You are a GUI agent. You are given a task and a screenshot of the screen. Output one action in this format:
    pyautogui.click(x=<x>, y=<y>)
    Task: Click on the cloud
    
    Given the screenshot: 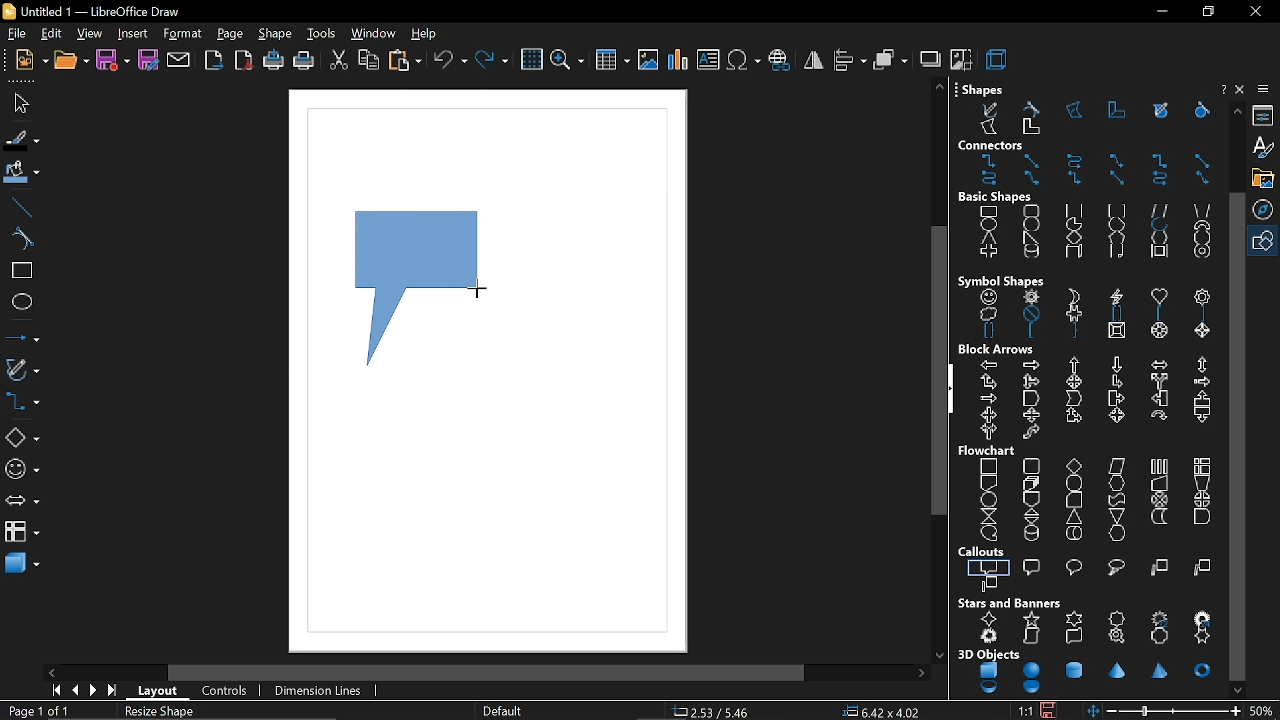 What is the action you would take?
    pyautogui.click(x=1114, y=568)
    